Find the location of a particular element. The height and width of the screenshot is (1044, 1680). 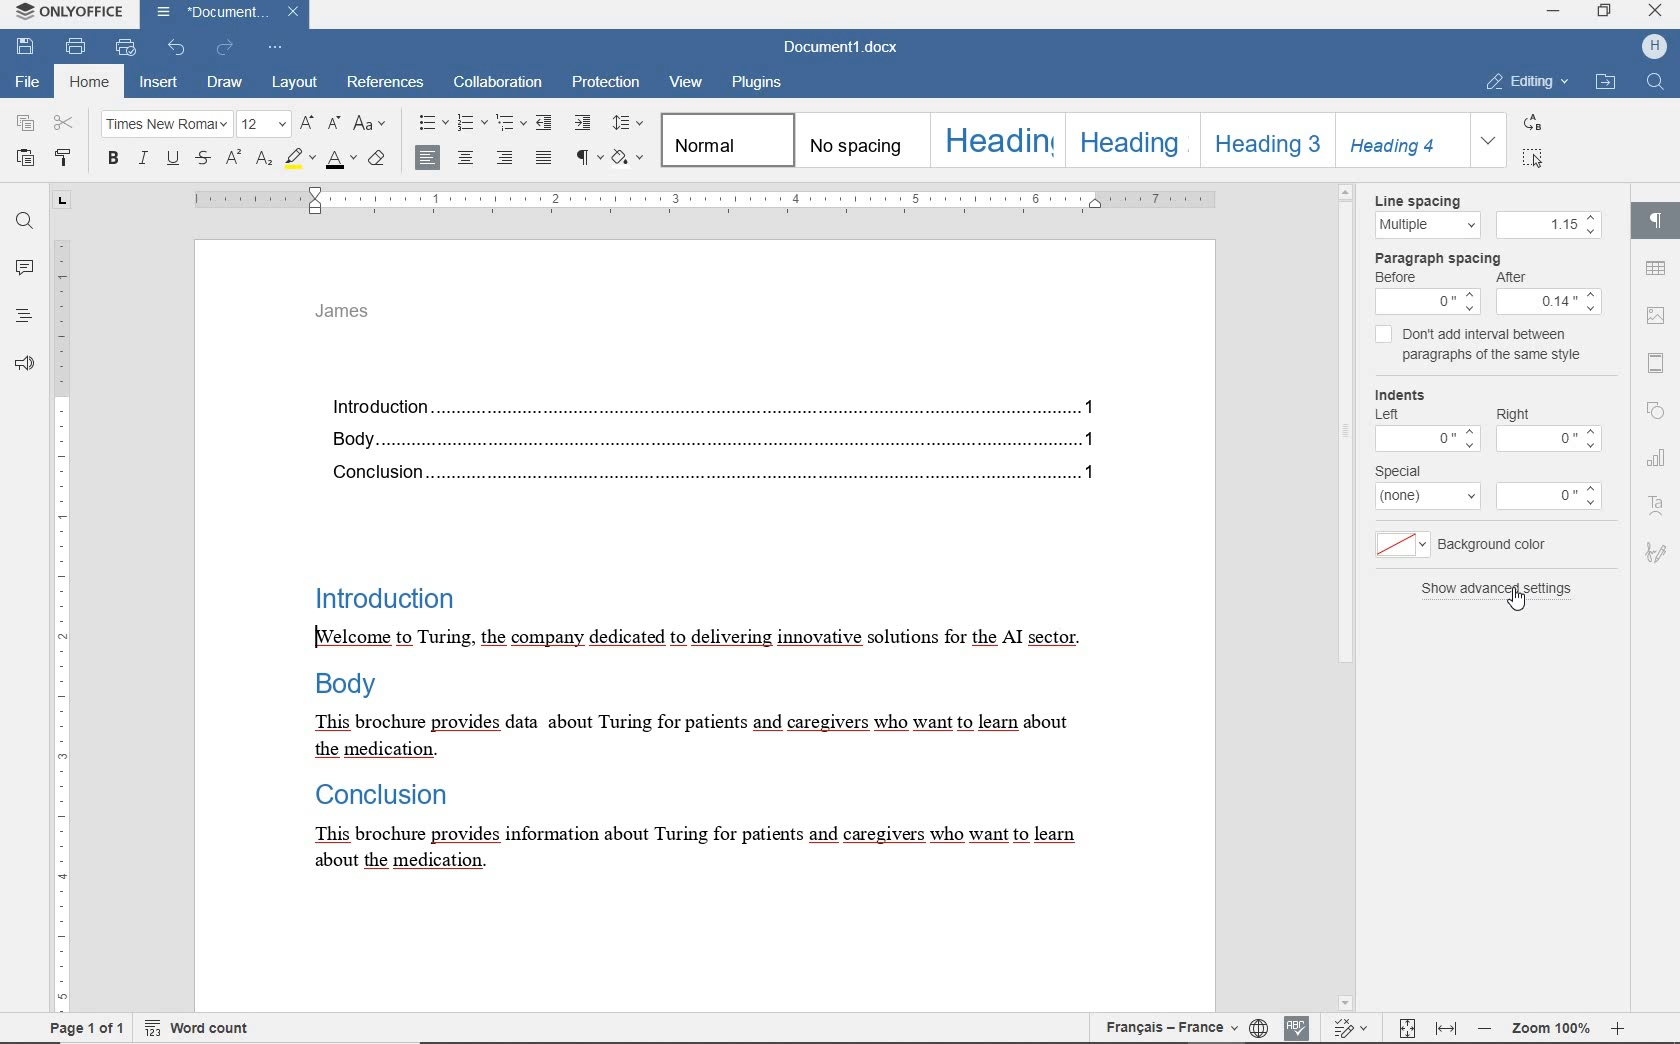

Body is located at coordinates (365, 684).